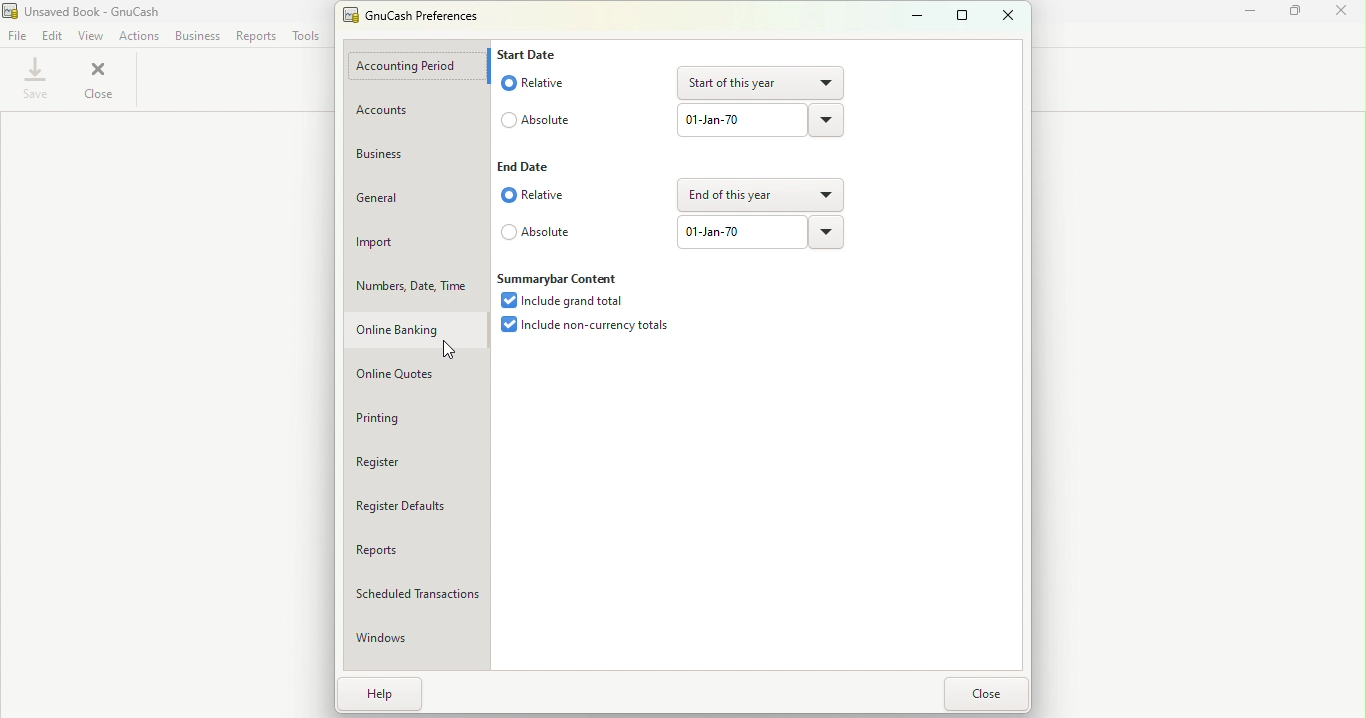 The width and height of the screenshot is (1366, 718). I want to click on Register, so click(403, 463).